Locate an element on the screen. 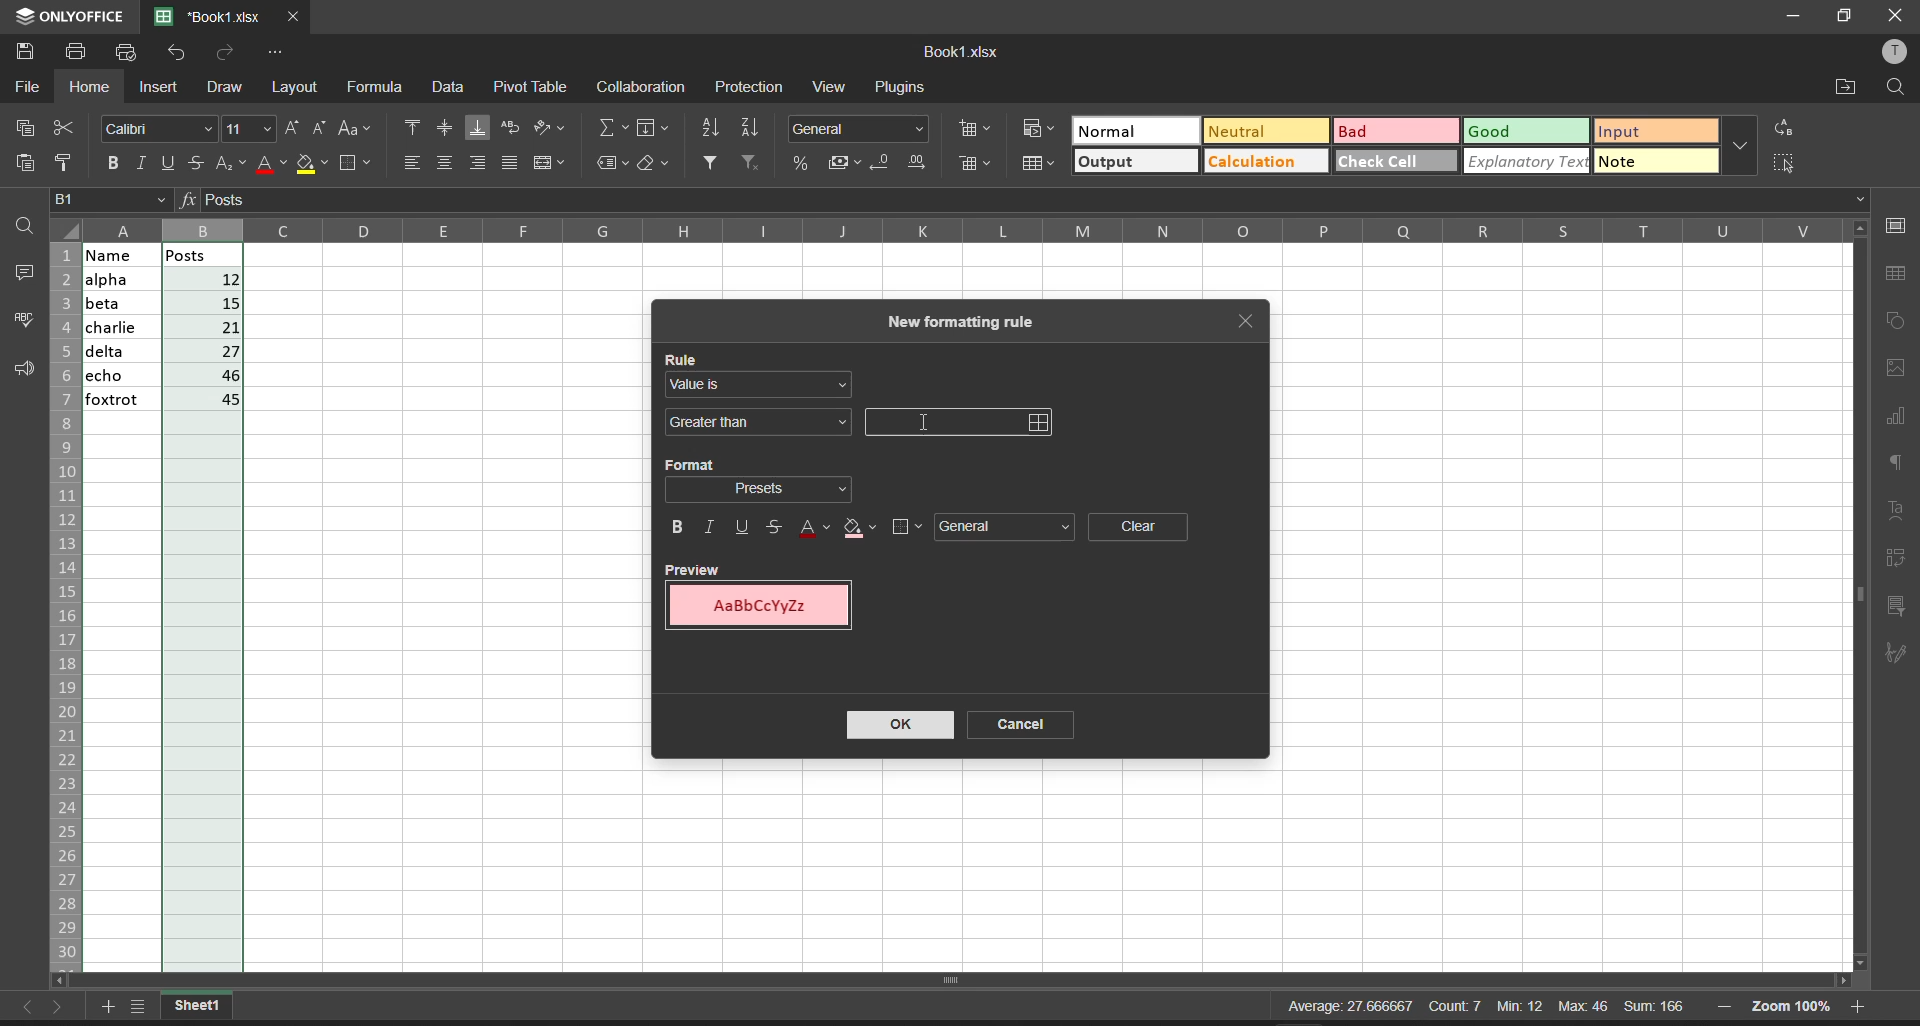 The width and height of the screenshot is (1920, 1026). paste is located at coordinates (26, 164).